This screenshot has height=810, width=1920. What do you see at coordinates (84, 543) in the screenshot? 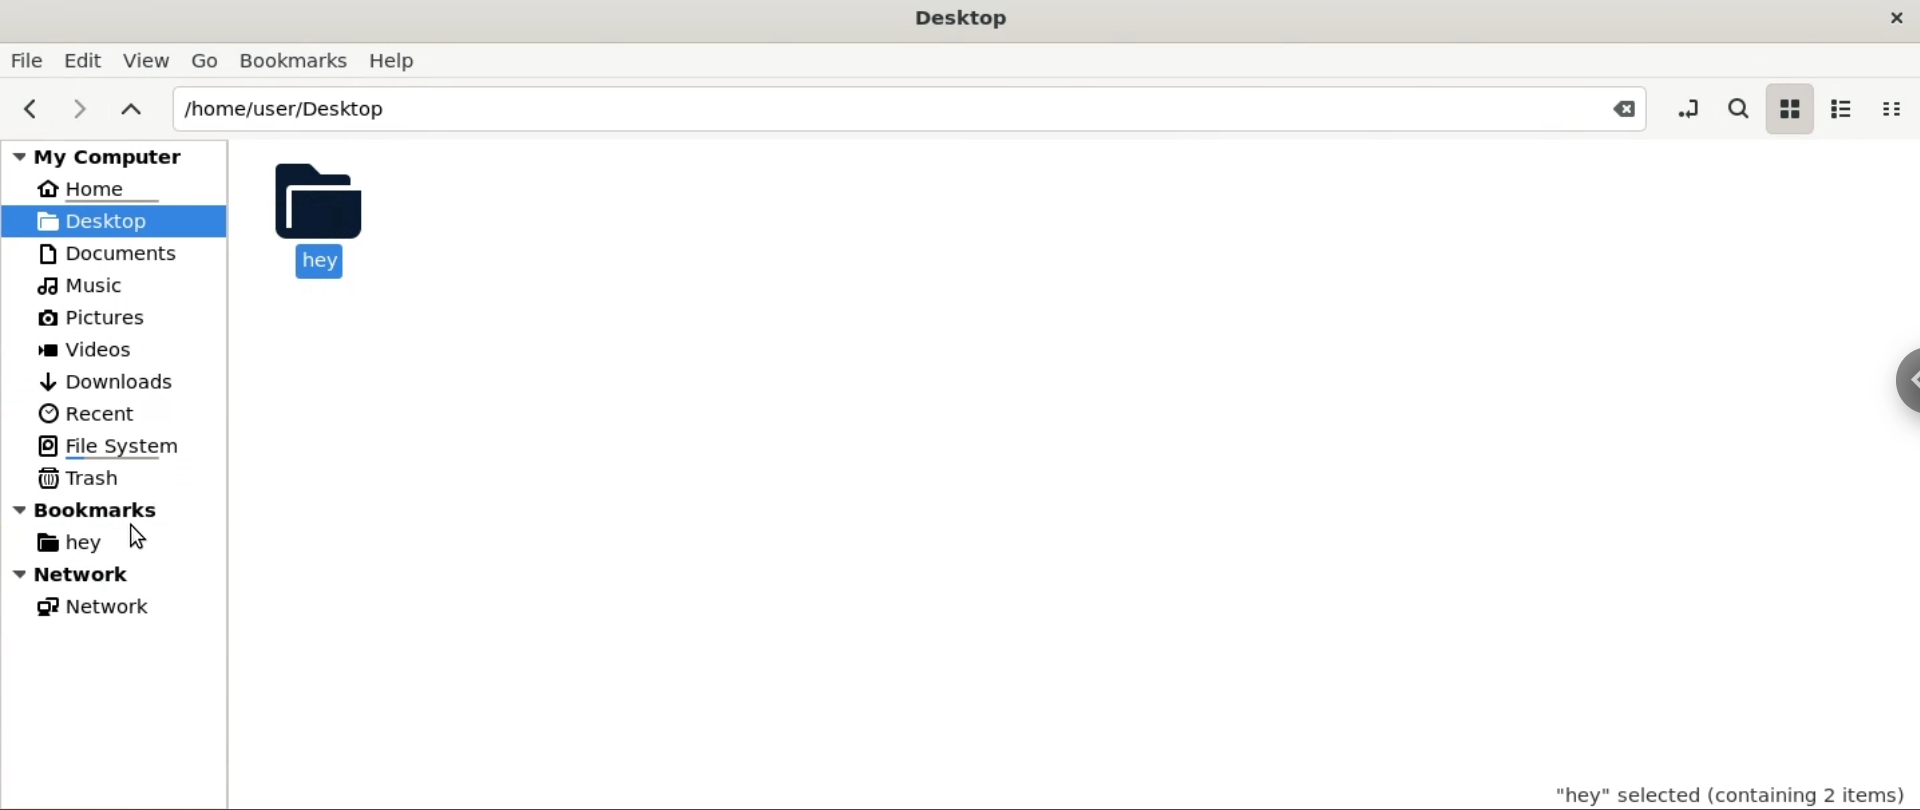
I see `hey` at bounding box center [84, 543].